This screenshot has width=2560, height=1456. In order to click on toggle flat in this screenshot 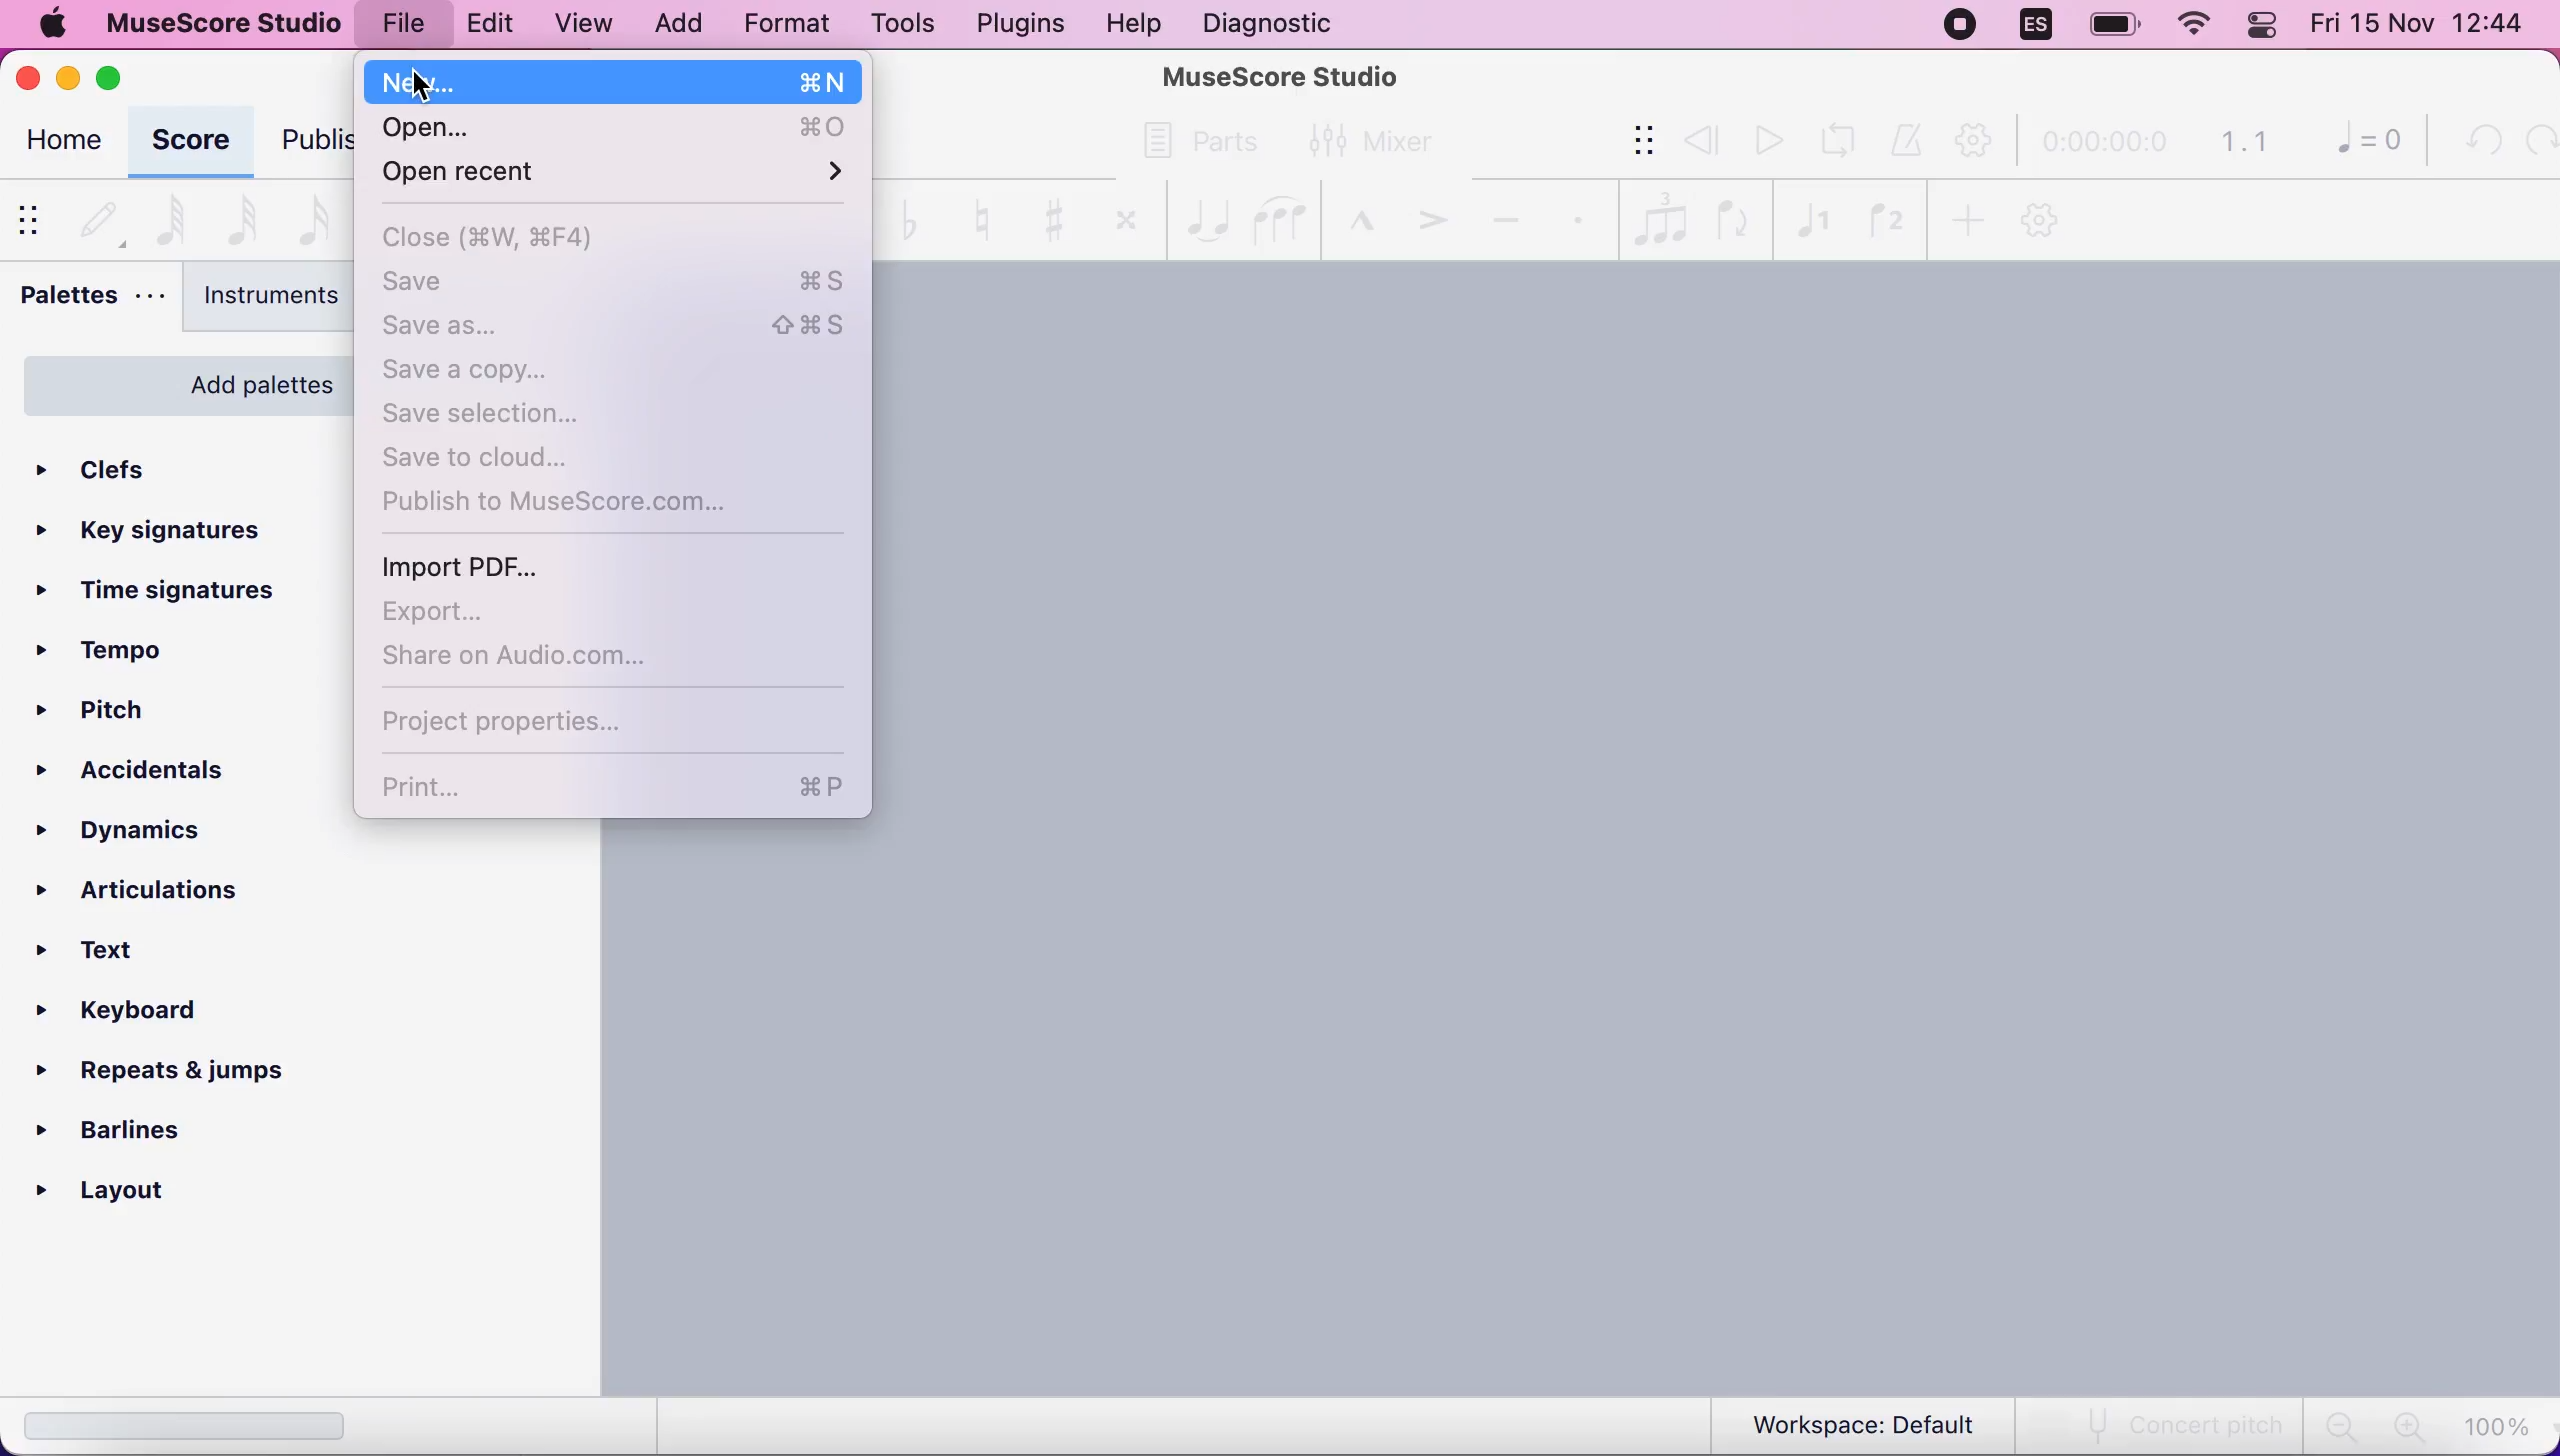, I will do `click(902, 217)`.